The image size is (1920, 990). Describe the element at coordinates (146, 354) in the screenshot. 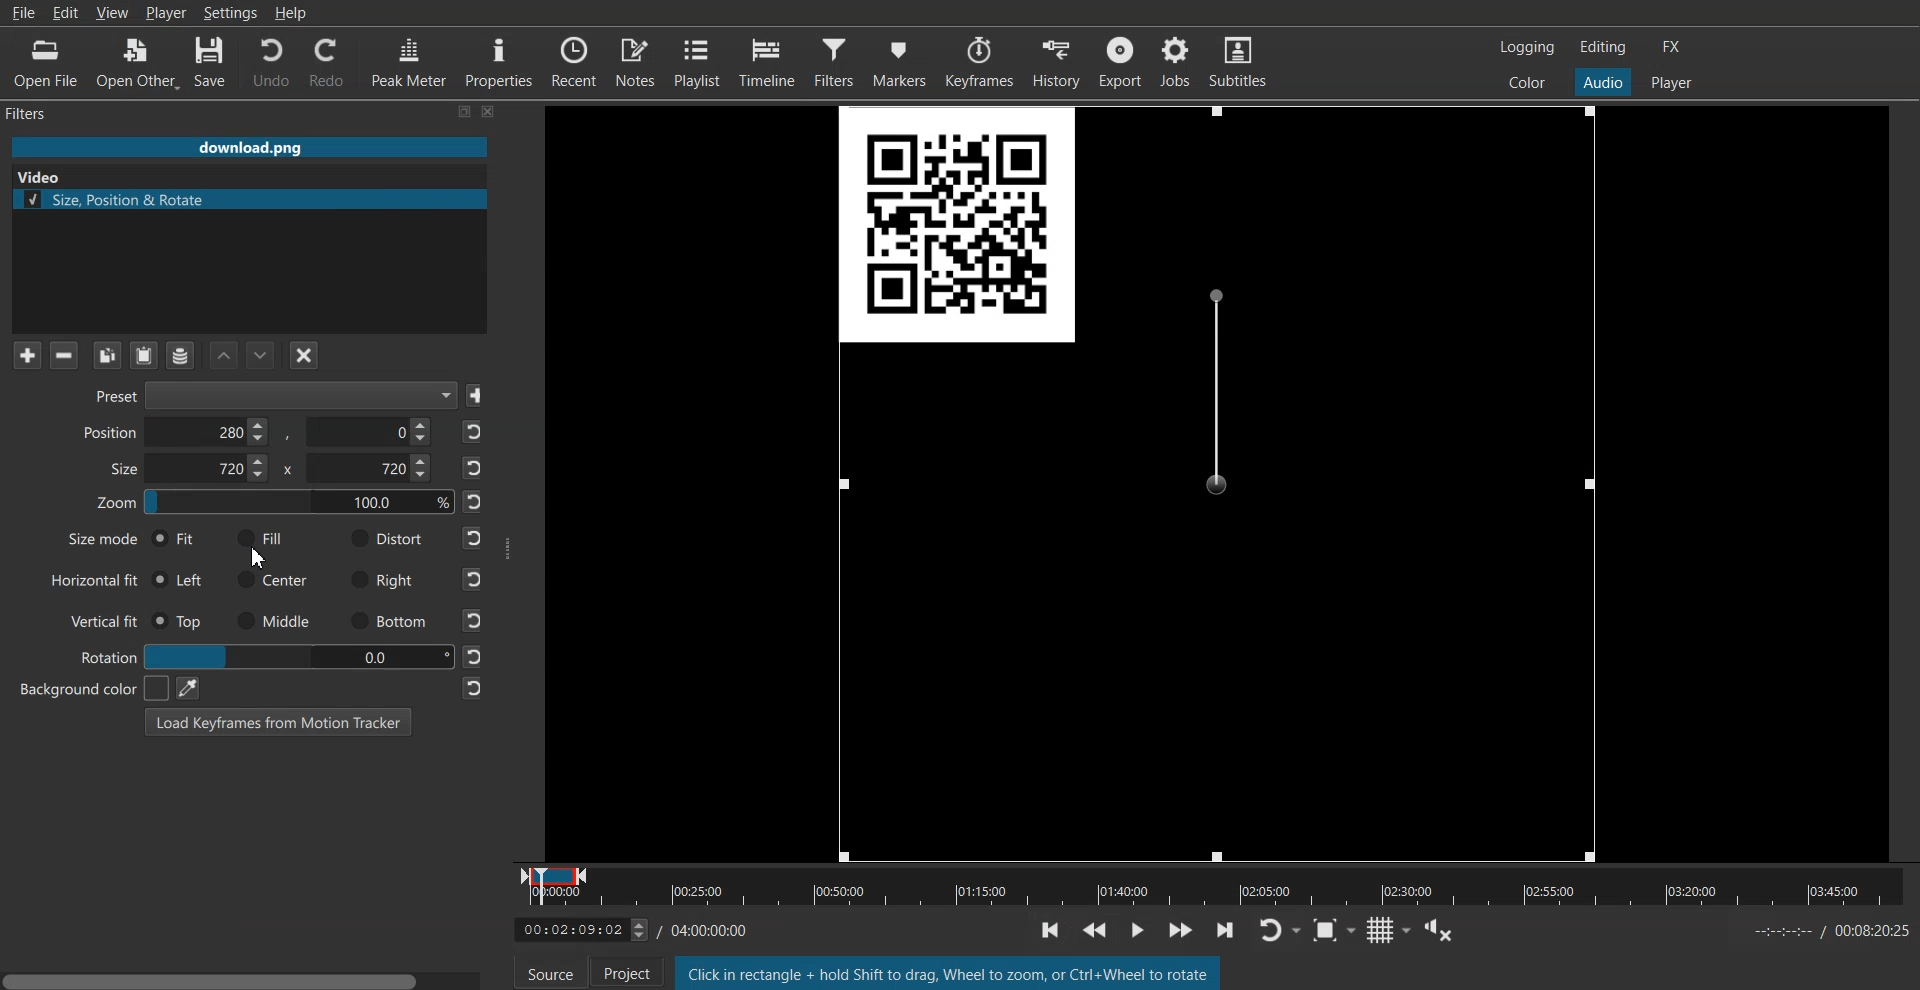

I see `Paste Filter` at that location.